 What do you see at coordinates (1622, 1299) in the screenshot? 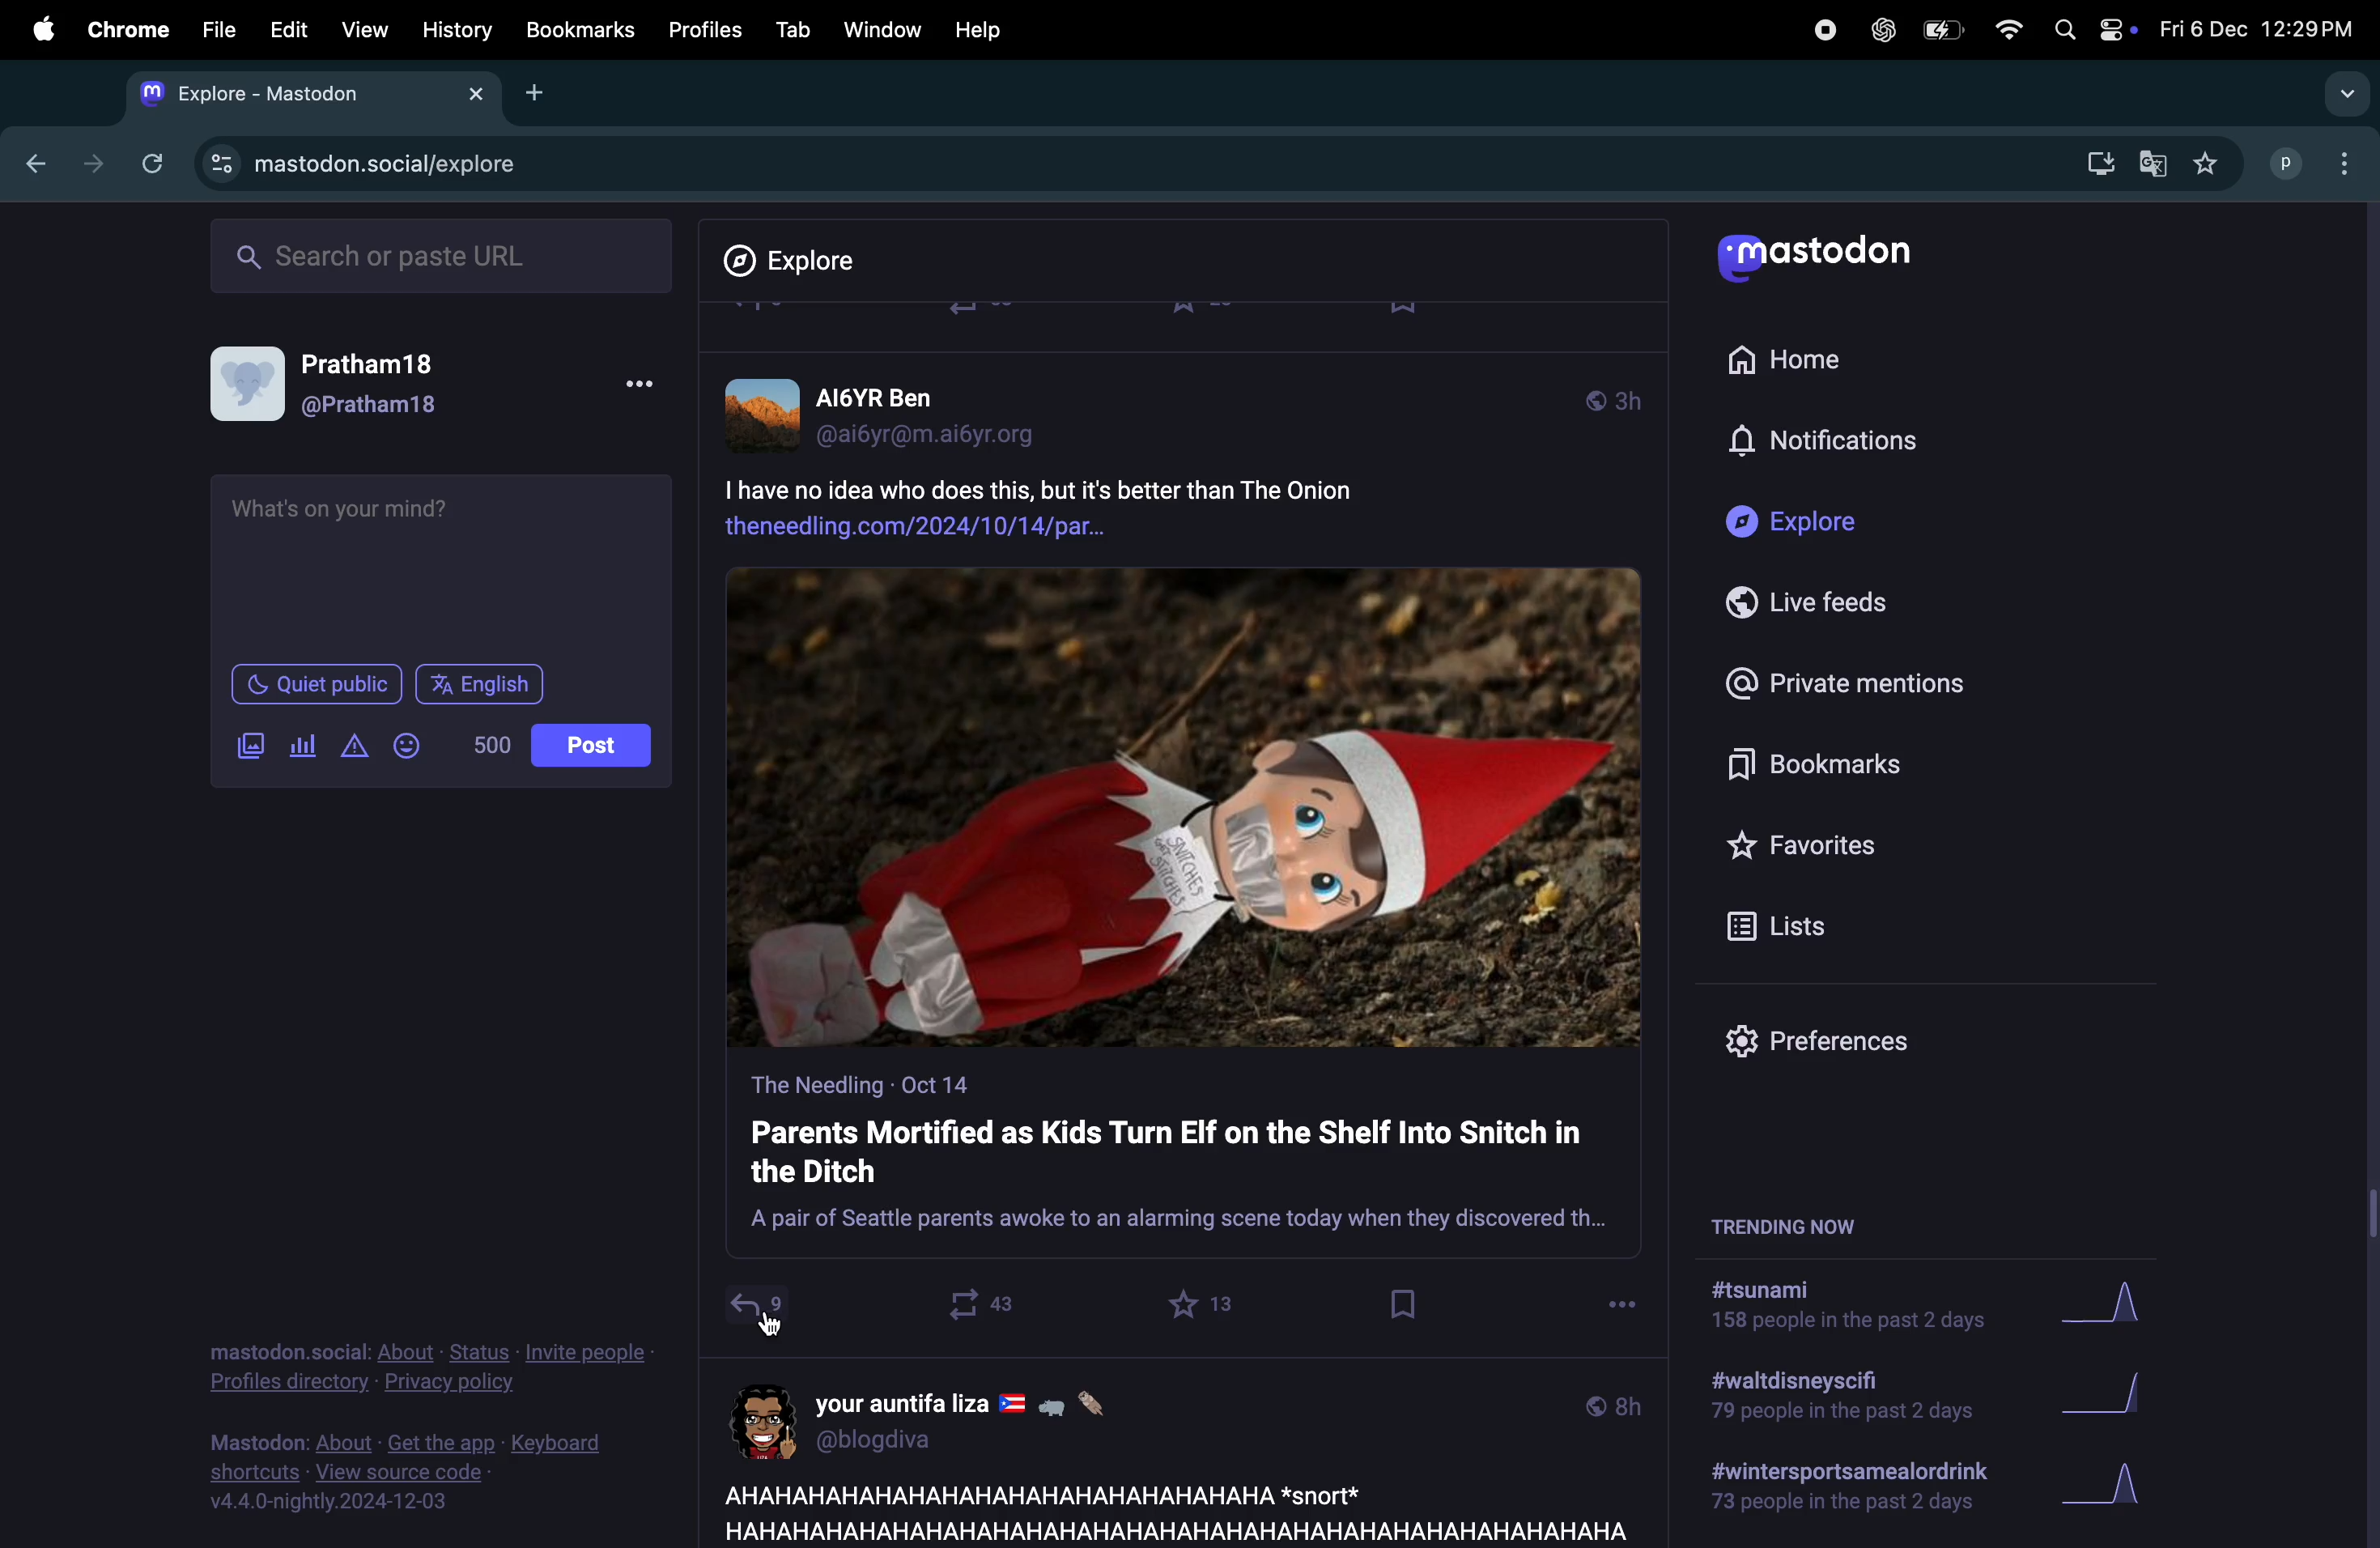
I see `options` at bounding box center [1622, 1299].